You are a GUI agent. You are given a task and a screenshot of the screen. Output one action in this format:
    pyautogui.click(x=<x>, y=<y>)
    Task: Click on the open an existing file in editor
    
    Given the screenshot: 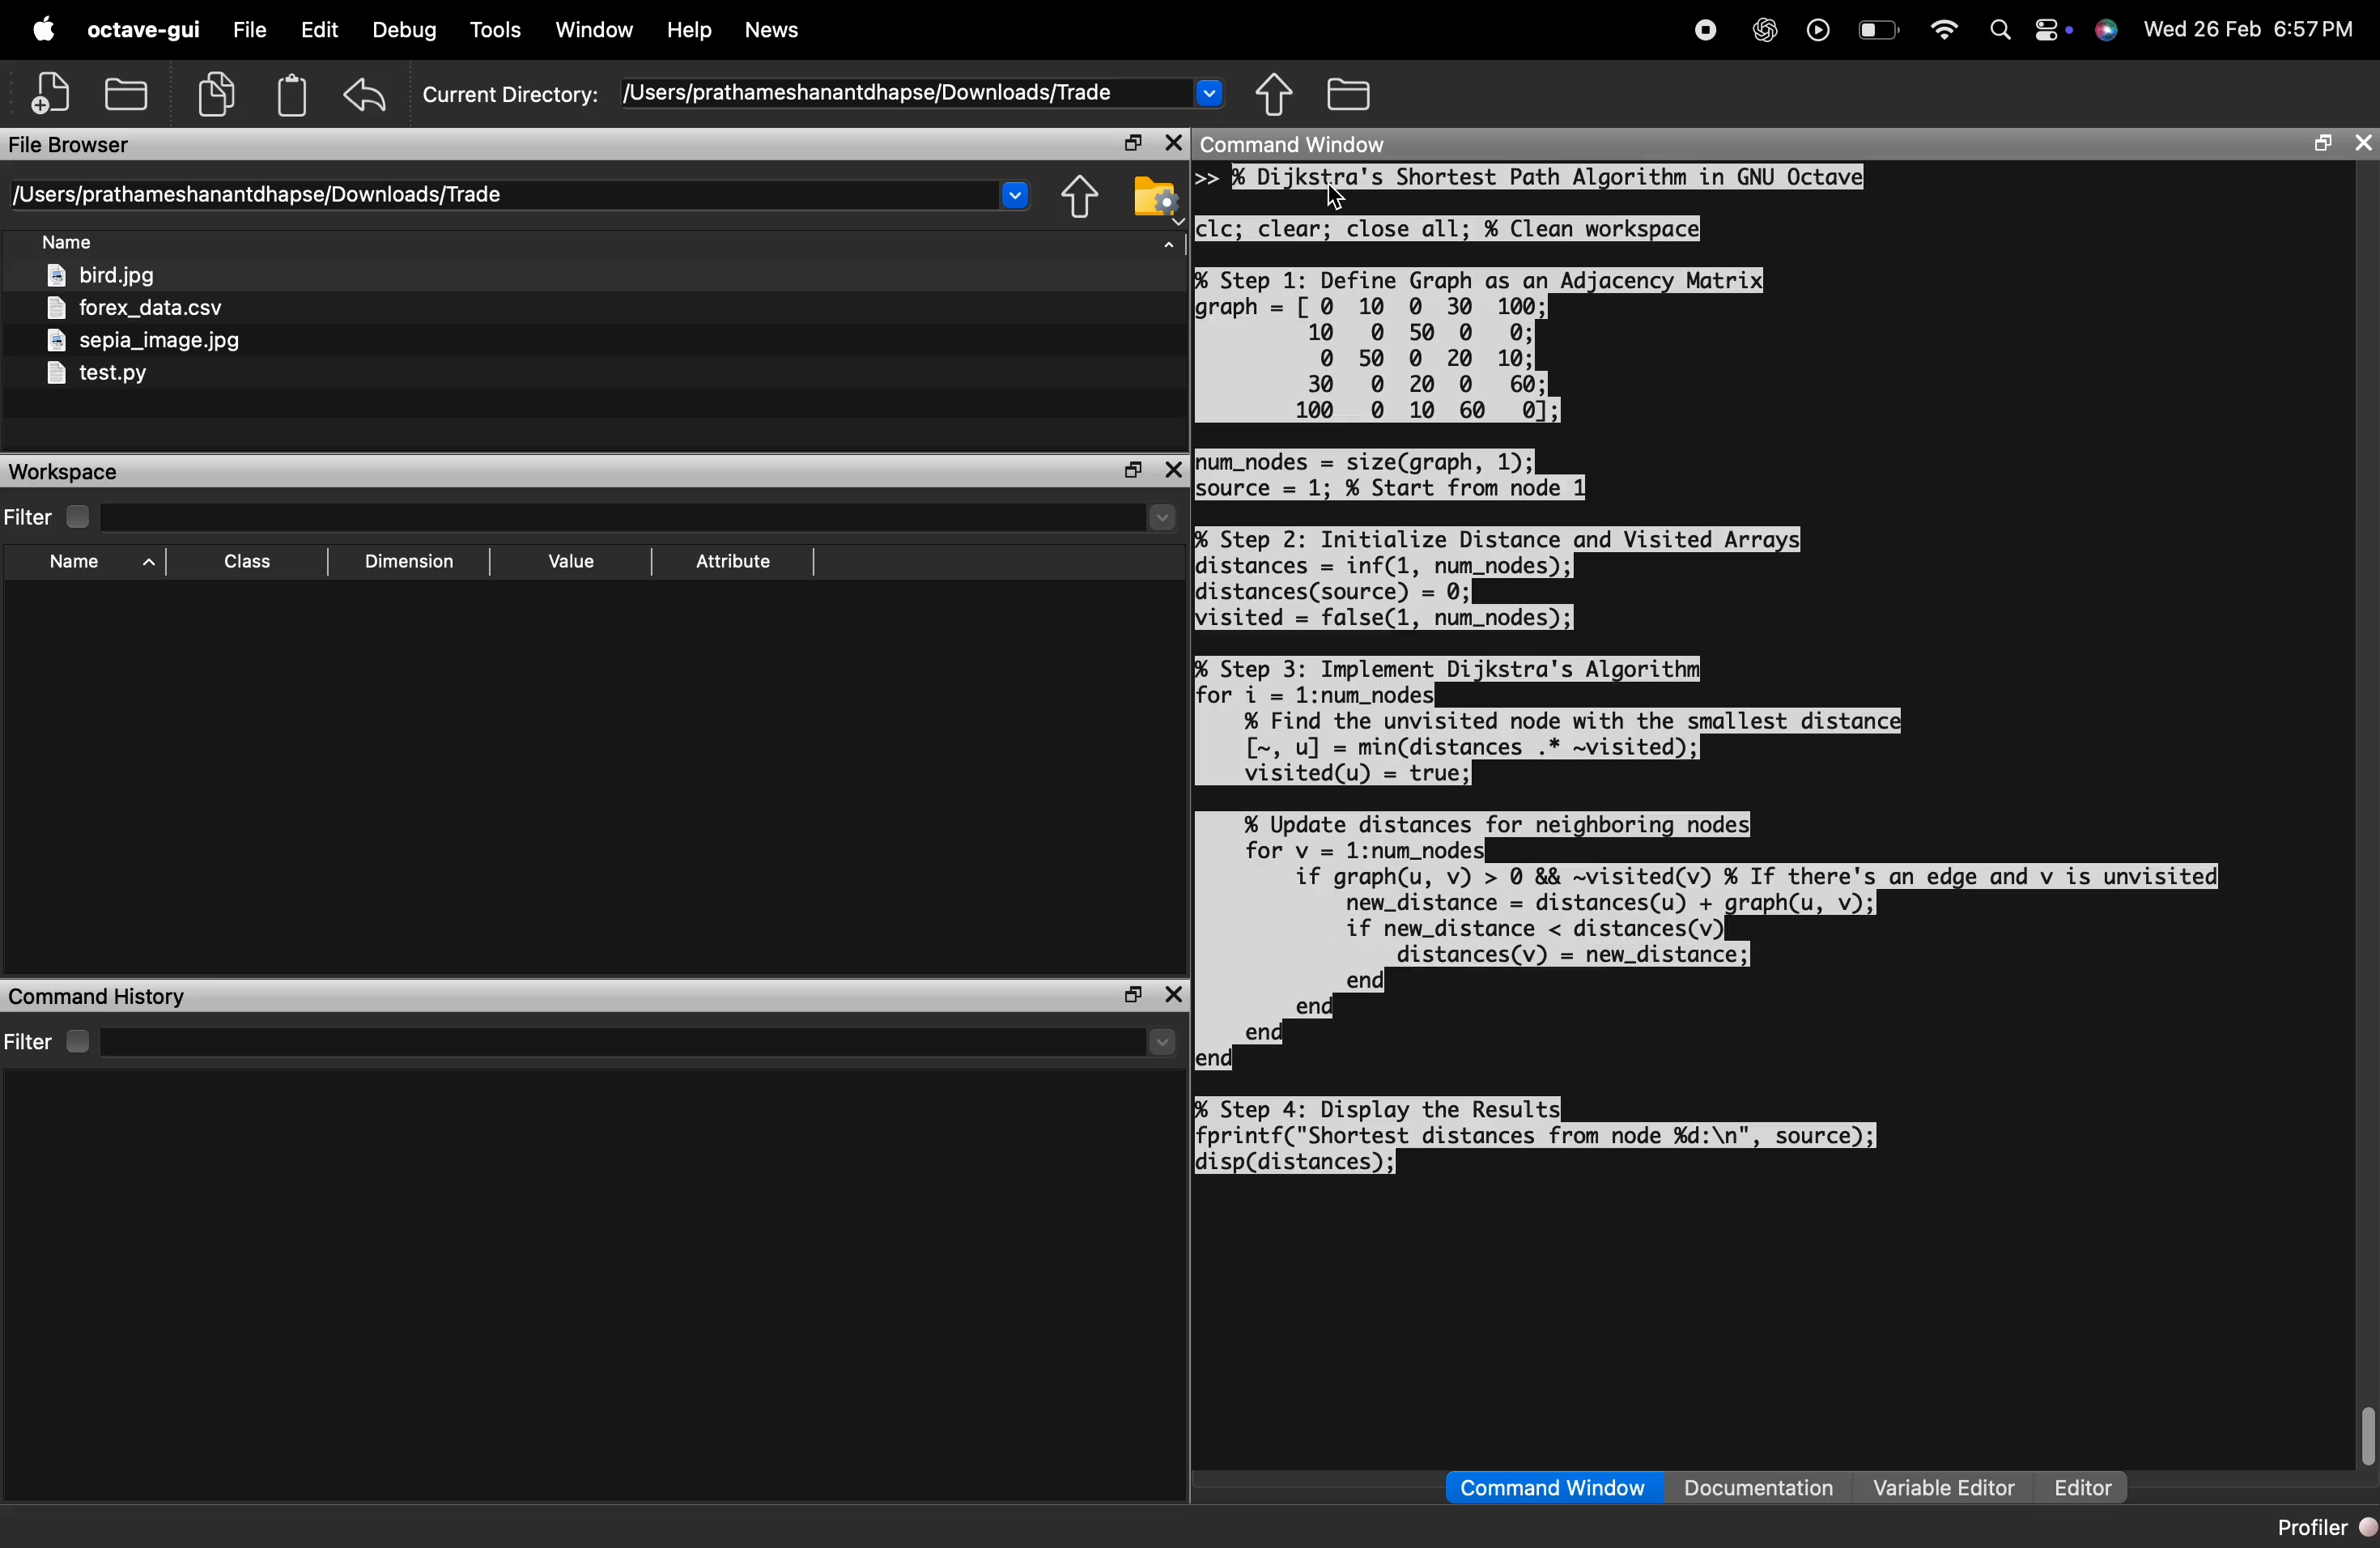 What is the action you would take?
    pyautogui.click(x=130, y=92)
    